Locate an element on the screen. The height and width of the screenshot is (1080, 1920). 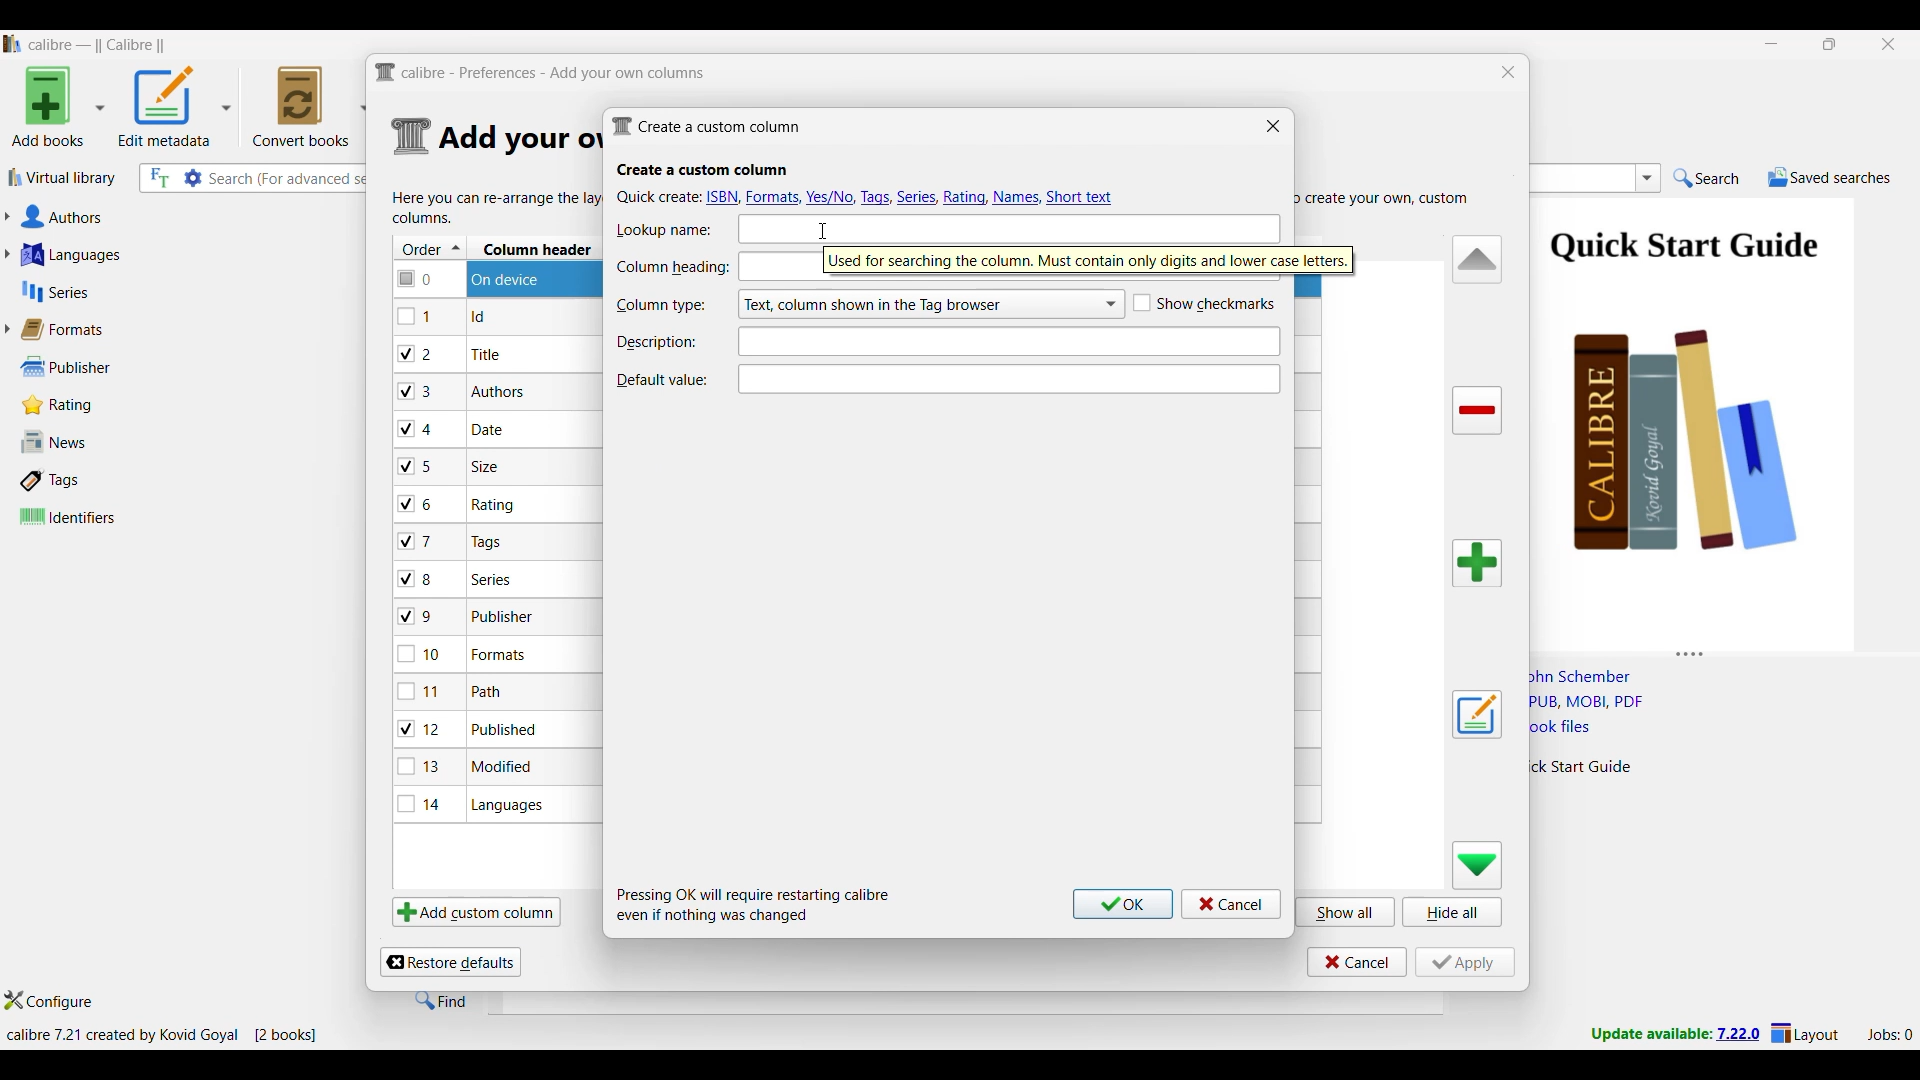
checkbox - 14 is located at coordinates (420, 803).